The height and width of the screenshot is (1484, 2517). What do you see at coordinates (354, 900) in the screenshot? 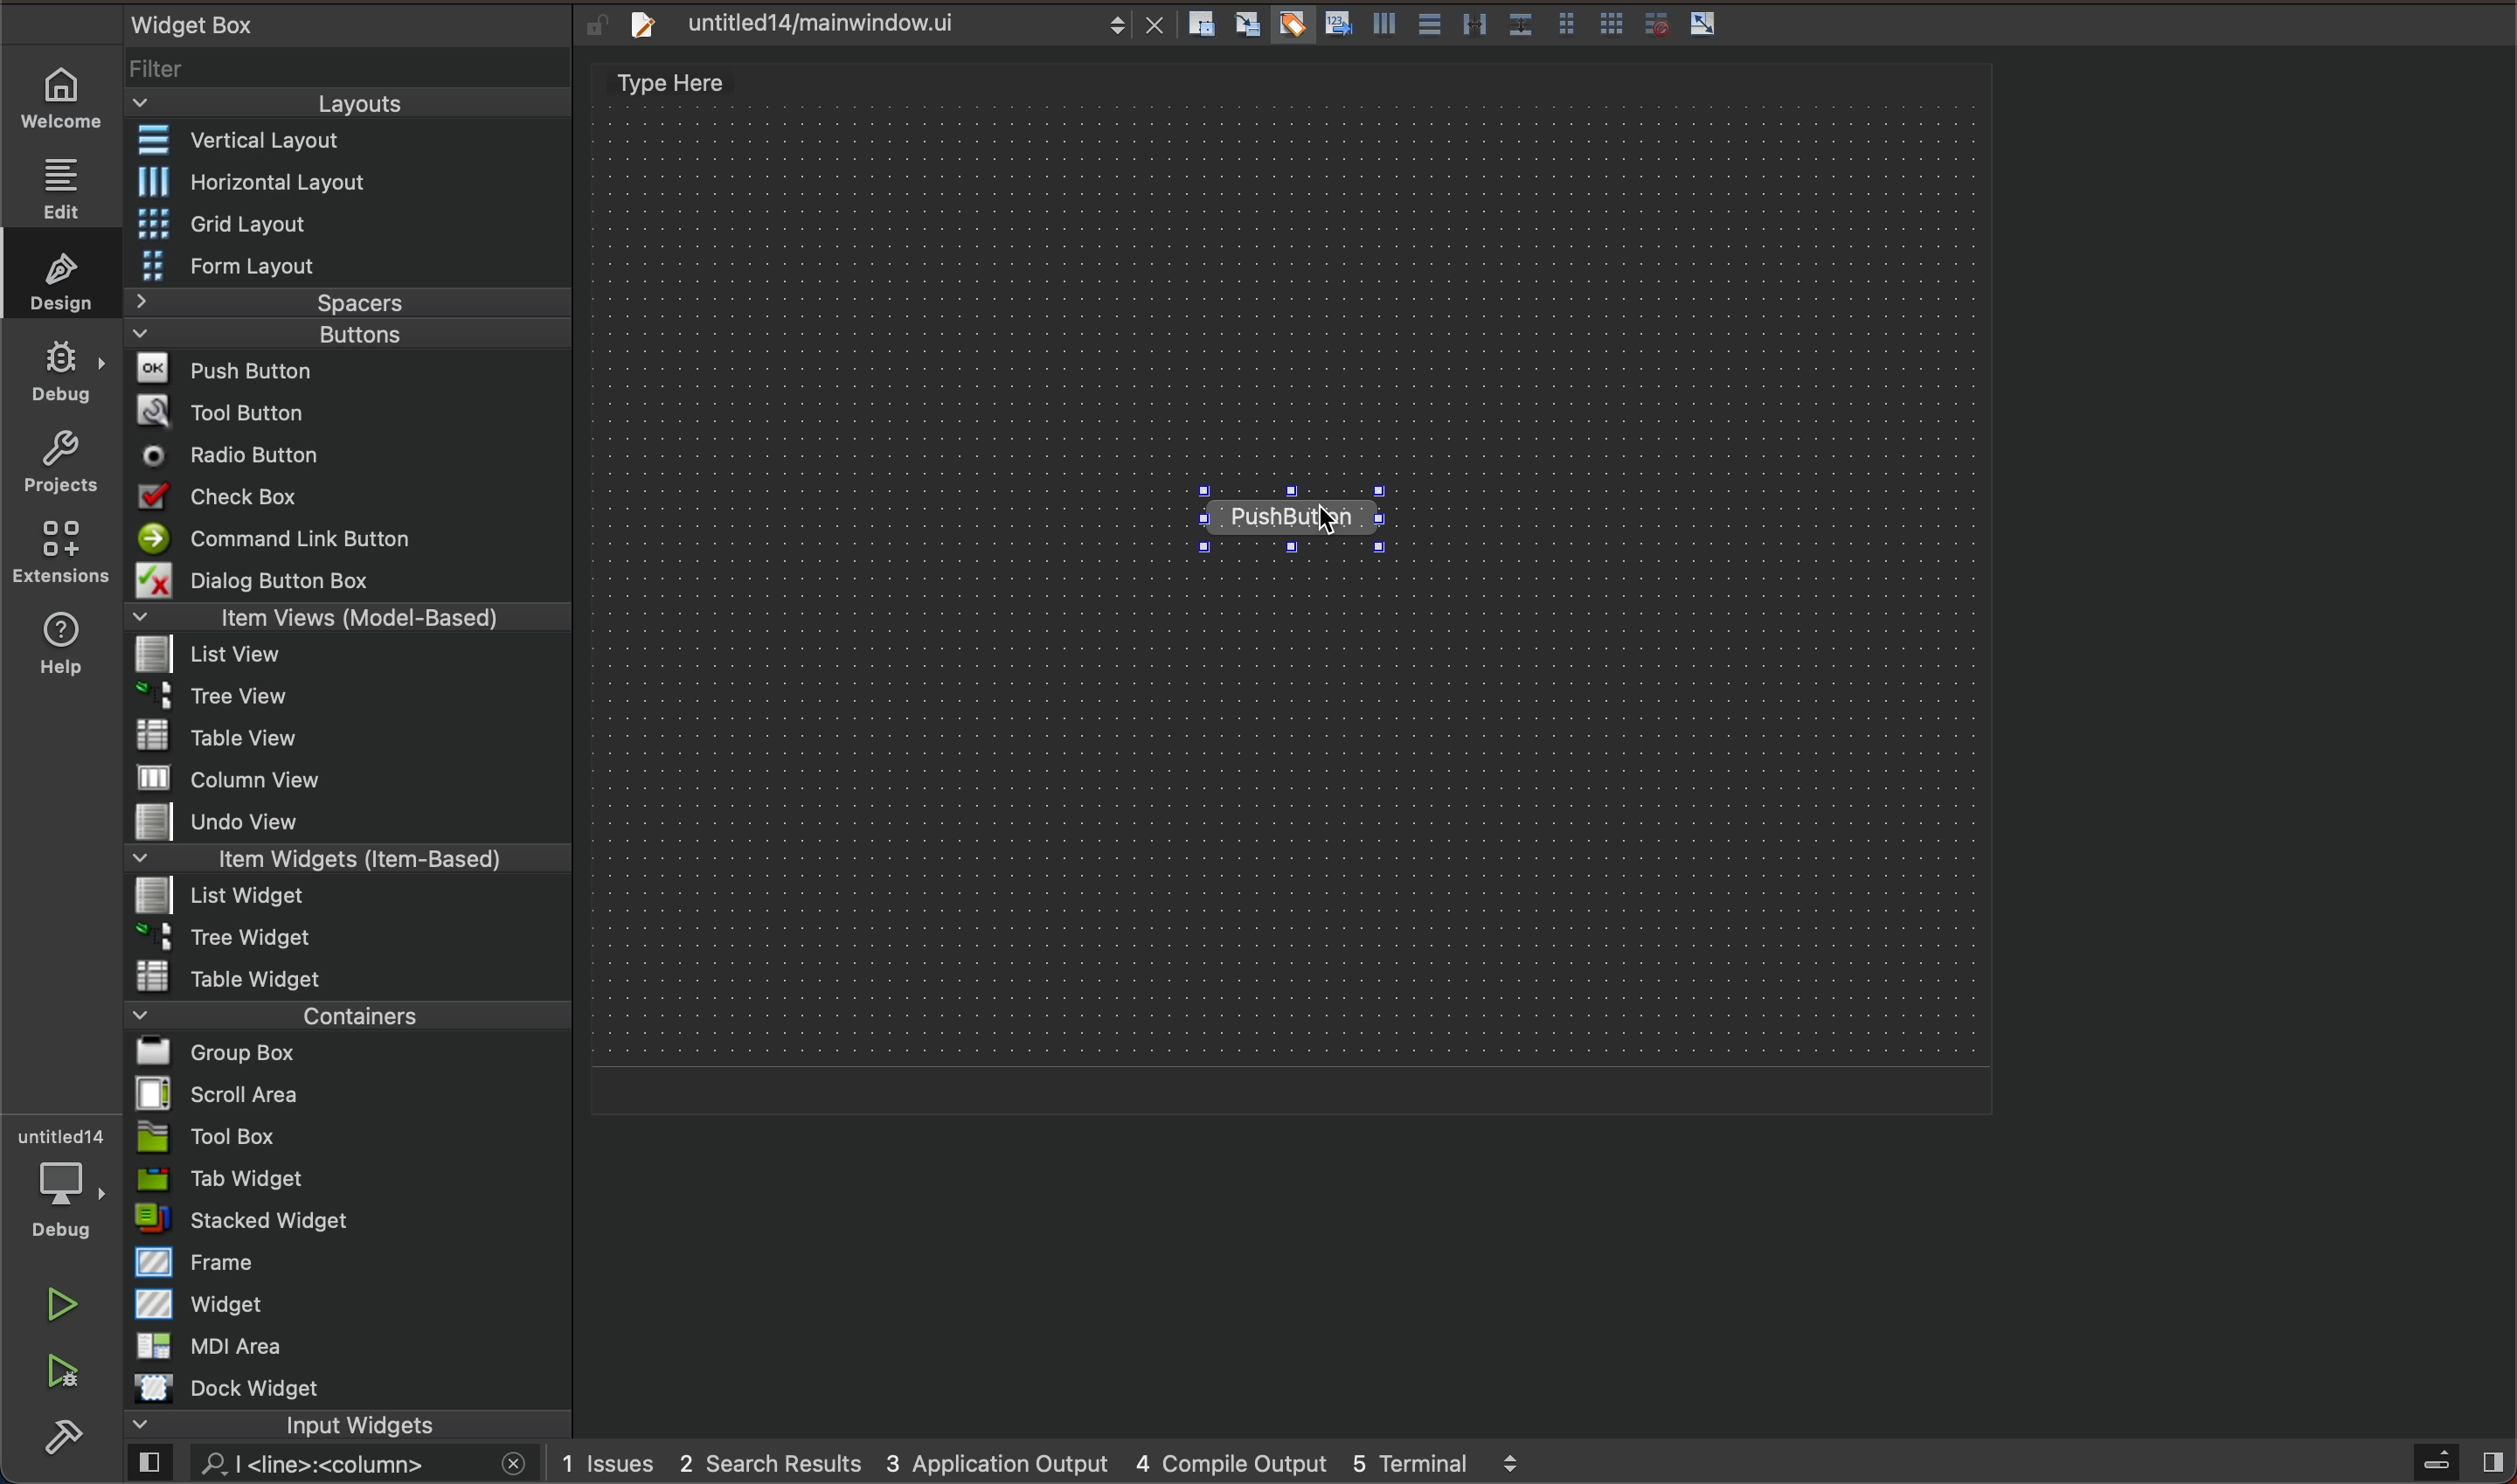
I see `list widget` at bounding box center [354, 900].